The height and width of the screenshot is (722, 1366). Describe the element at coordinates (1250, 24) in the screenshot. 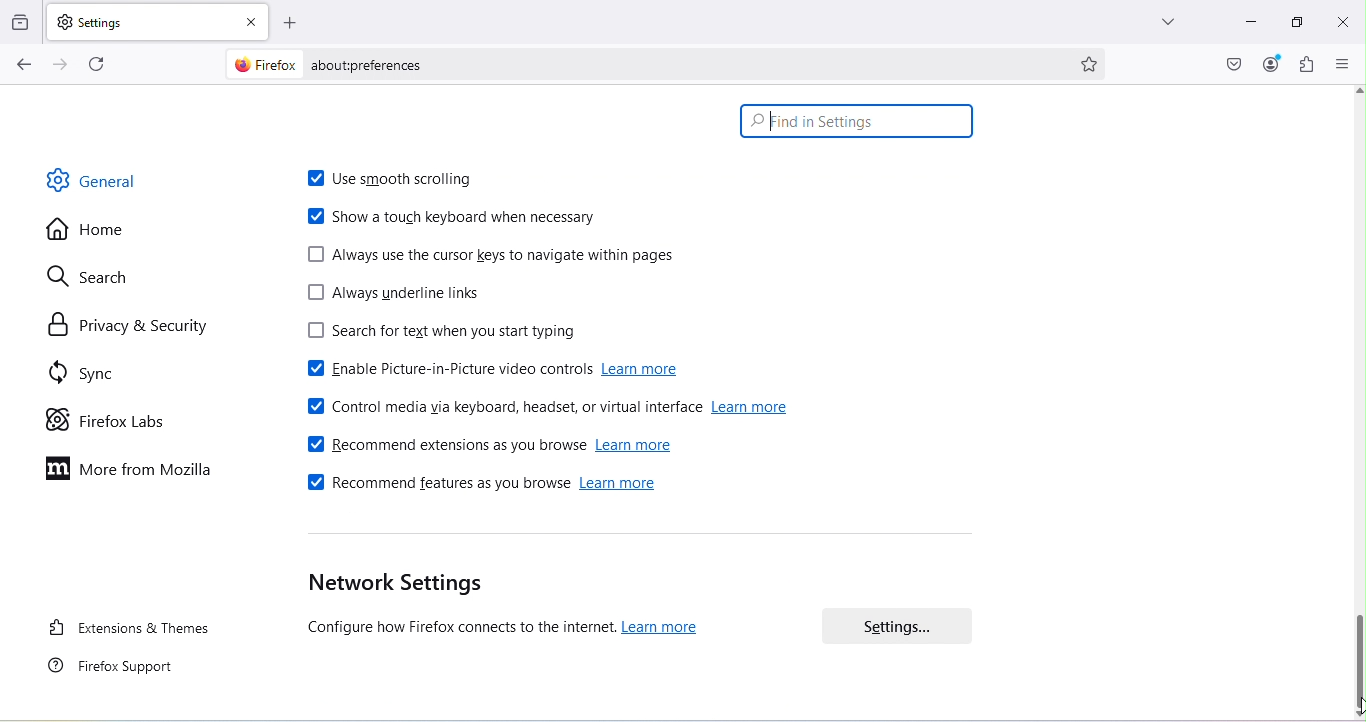

I see `Minimize` at that location.